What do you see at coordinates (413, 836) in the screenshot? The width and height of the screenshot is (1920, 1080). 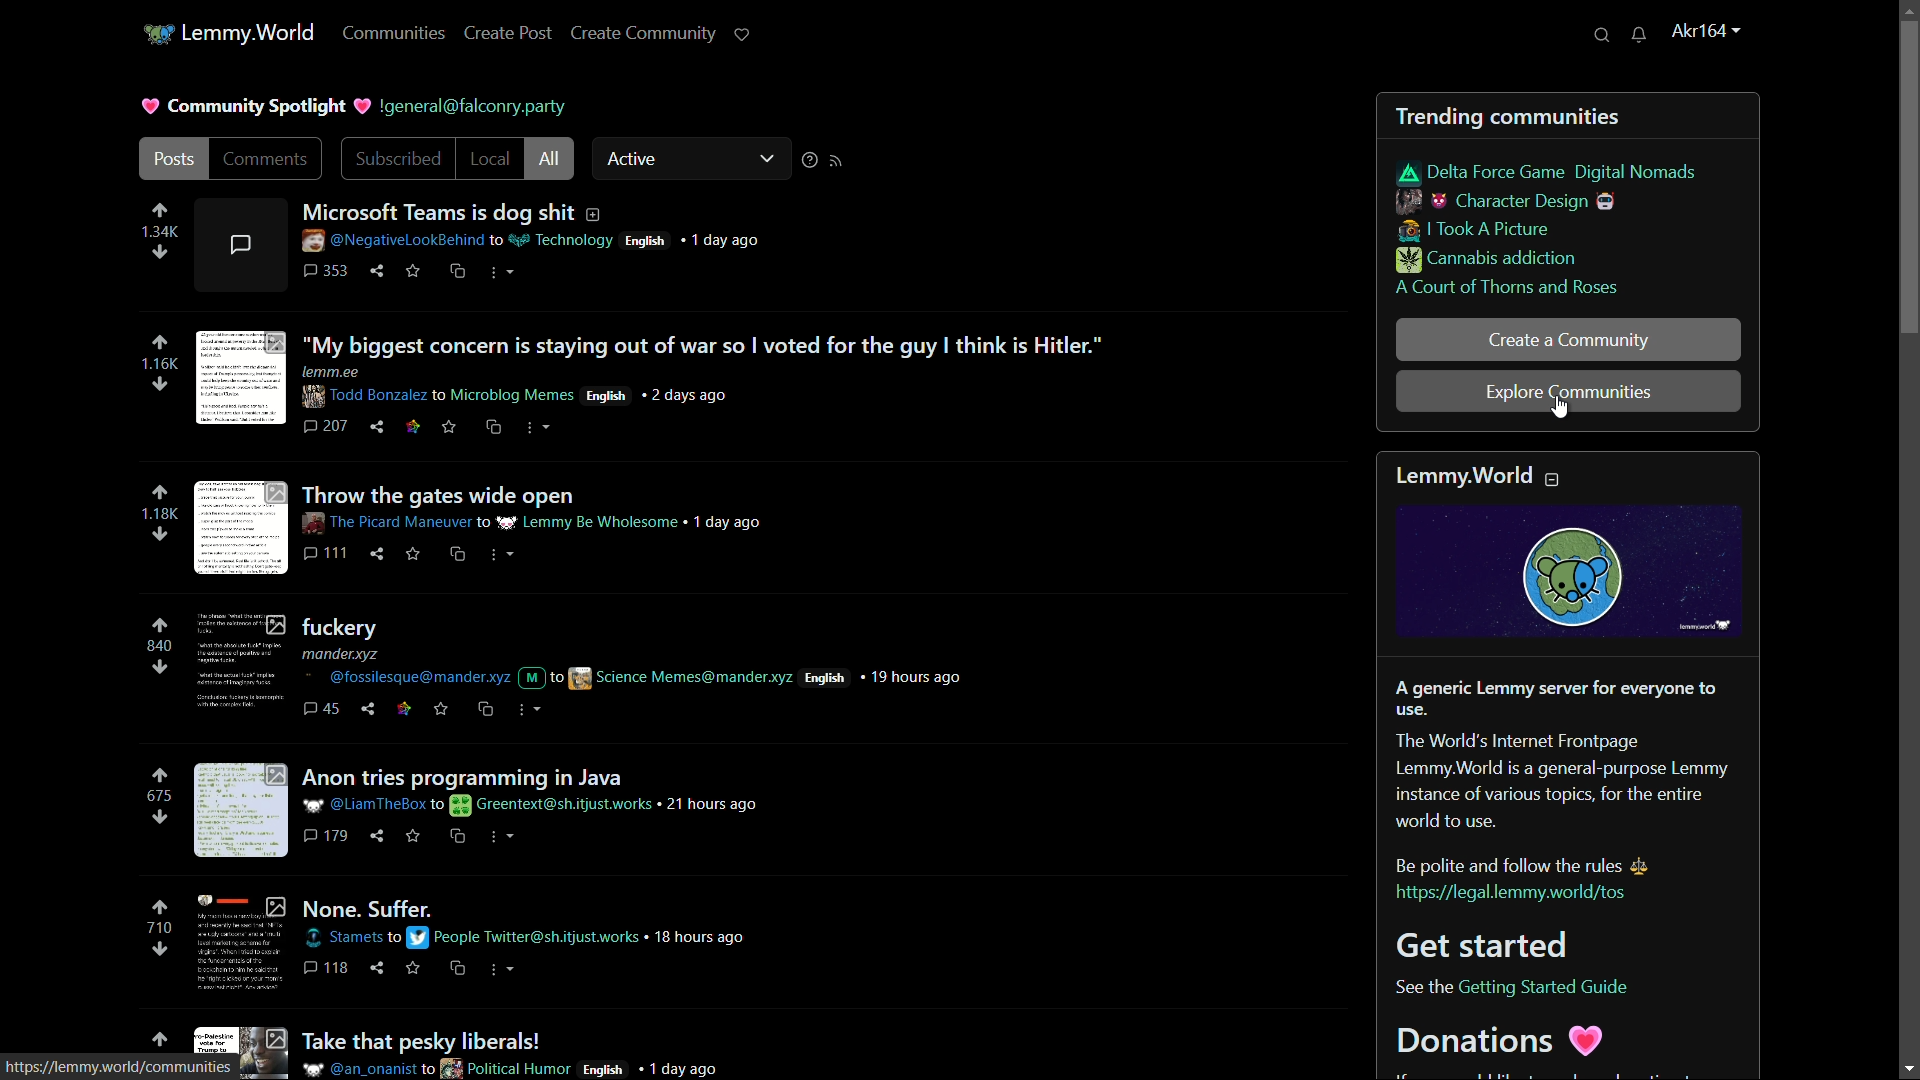 I see `save` at bounding box center [413, 836].